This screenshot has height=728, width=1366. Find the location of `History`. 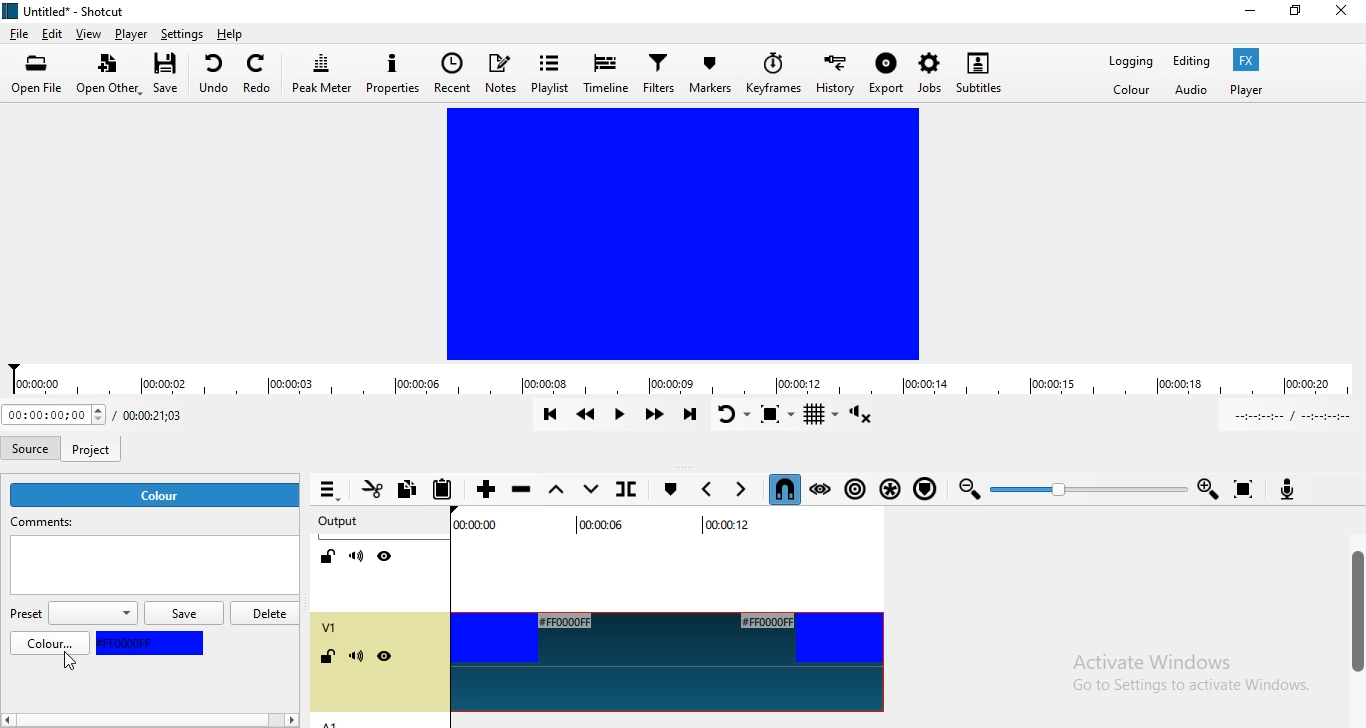

History is located at coordinates (838, 75).